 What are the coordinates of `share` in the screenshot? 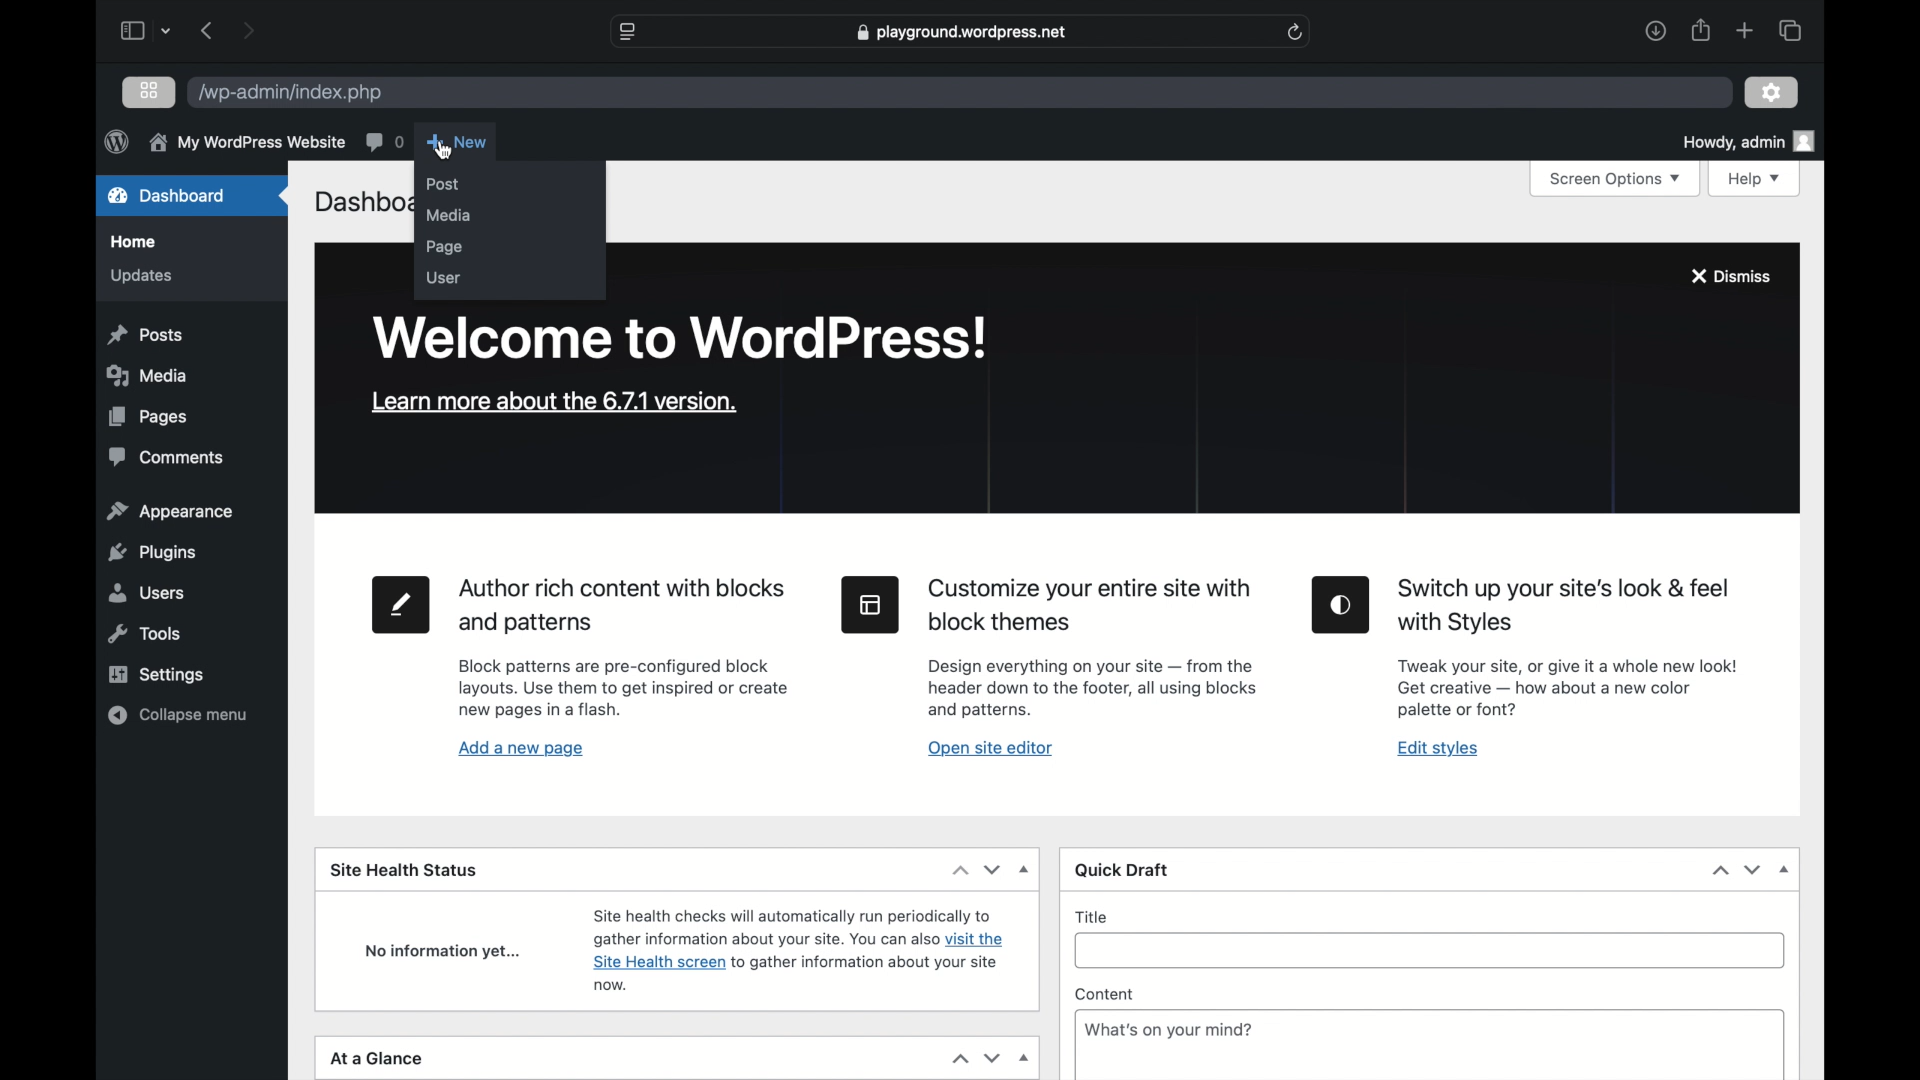 It's located at (1699, 30).